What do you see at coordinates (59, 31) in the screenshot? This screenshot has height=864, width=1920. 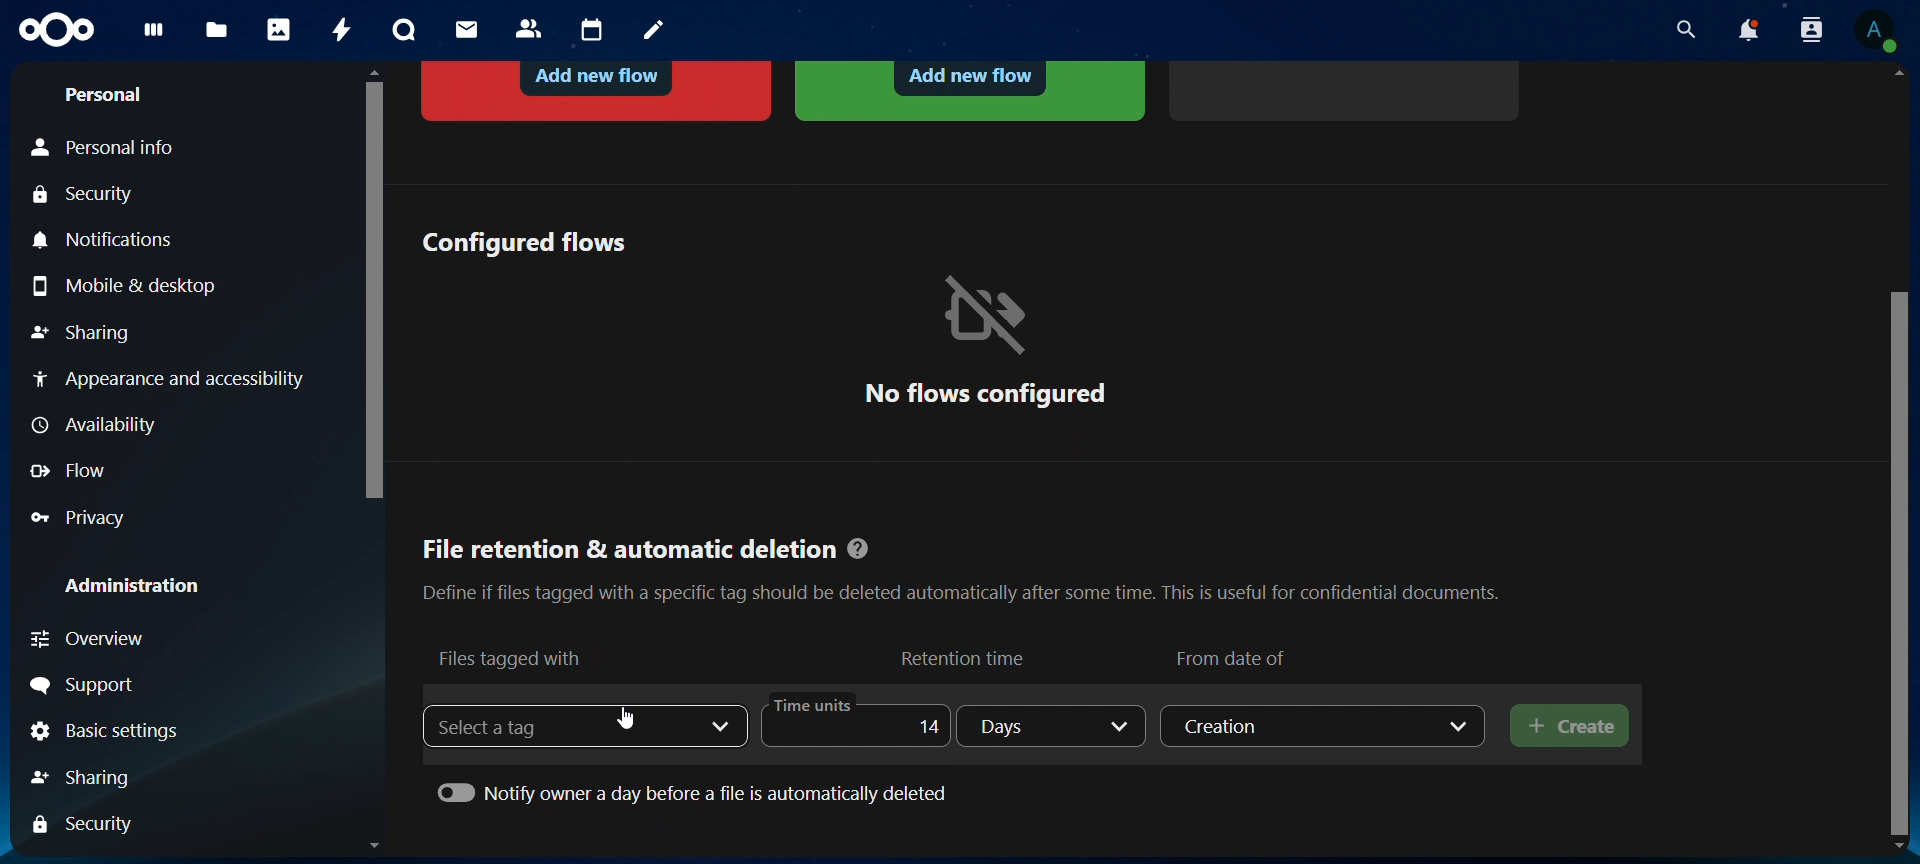 I see `icon` at bounding box center [59, 31].